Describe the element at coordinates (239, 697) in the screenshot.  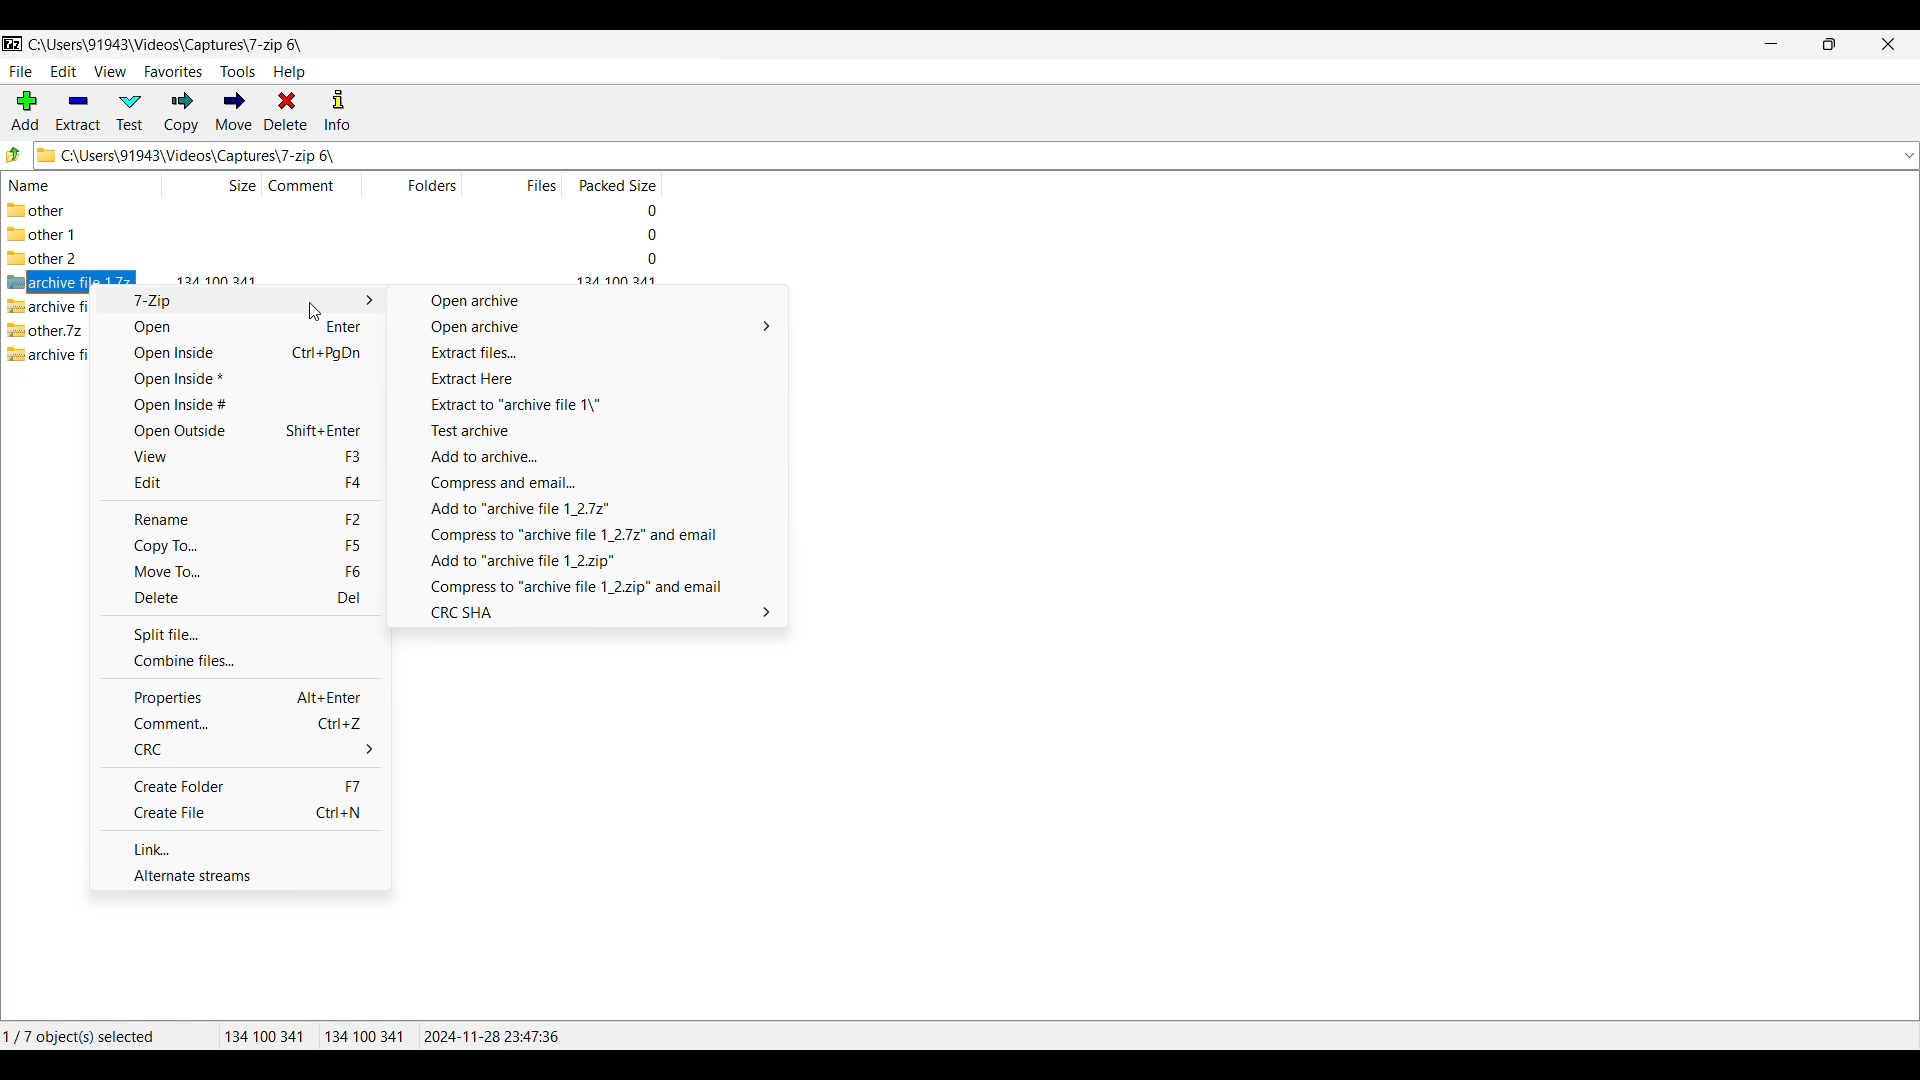
I see `Properties` at that location.